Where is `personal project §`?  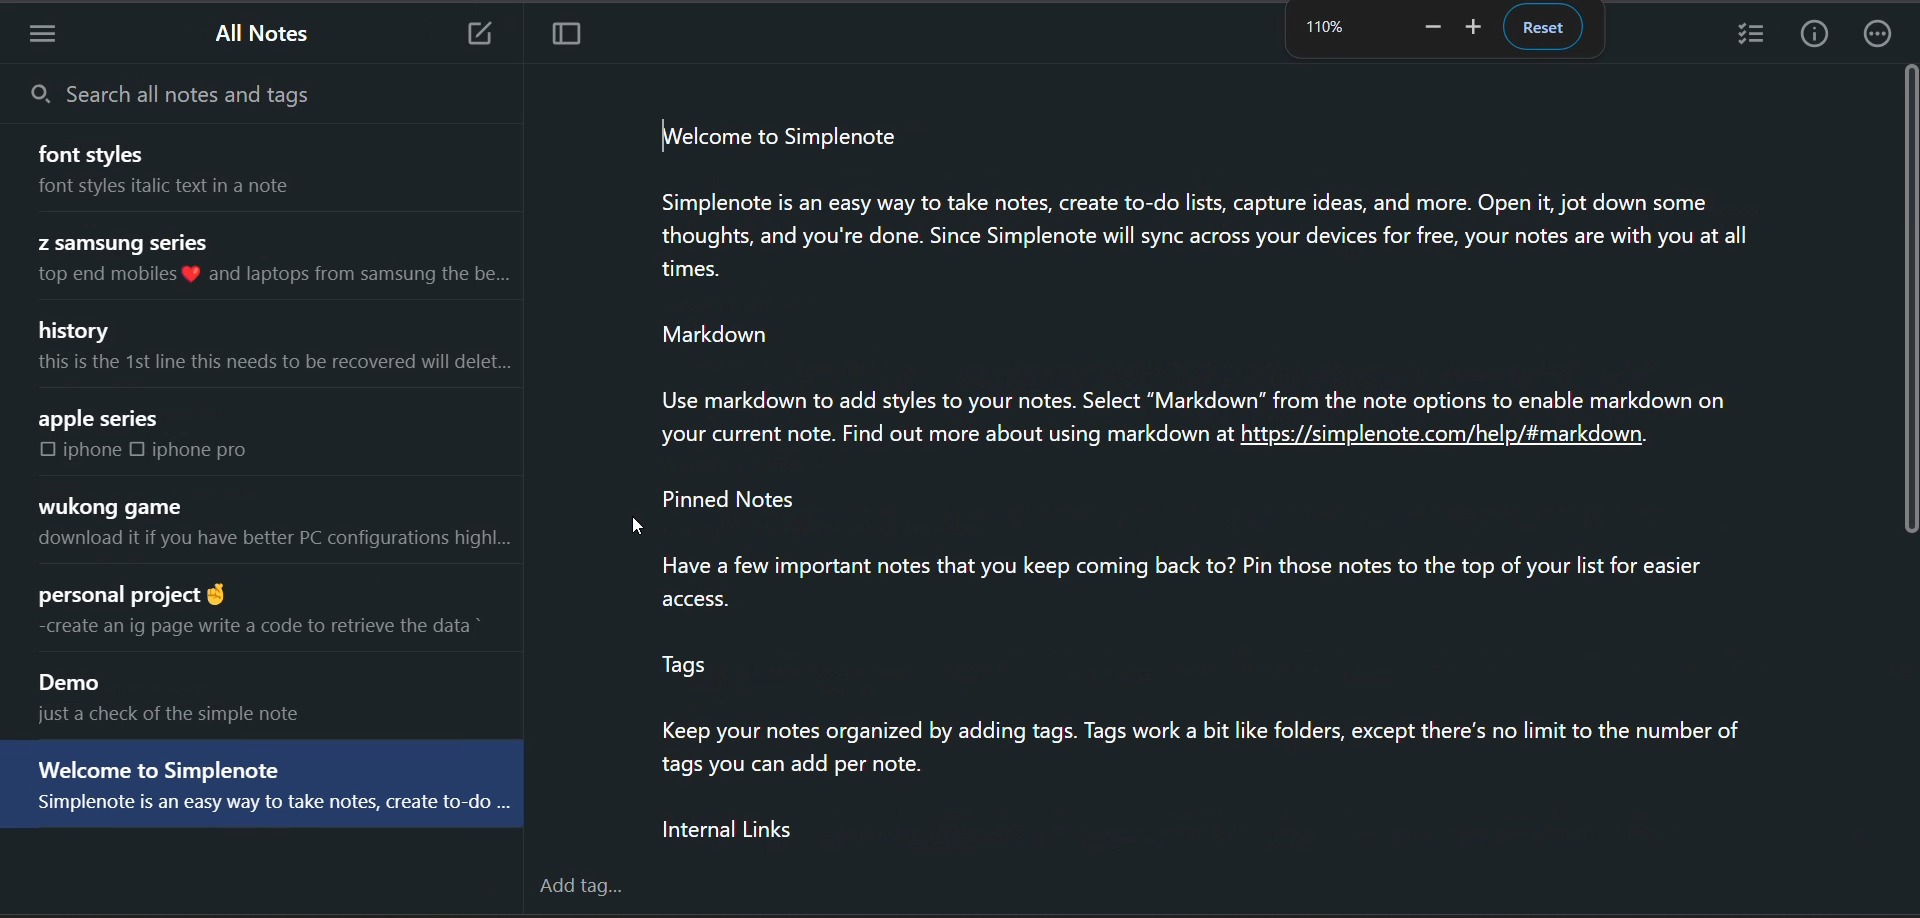 personal project § is located at coordinates (137, 593).